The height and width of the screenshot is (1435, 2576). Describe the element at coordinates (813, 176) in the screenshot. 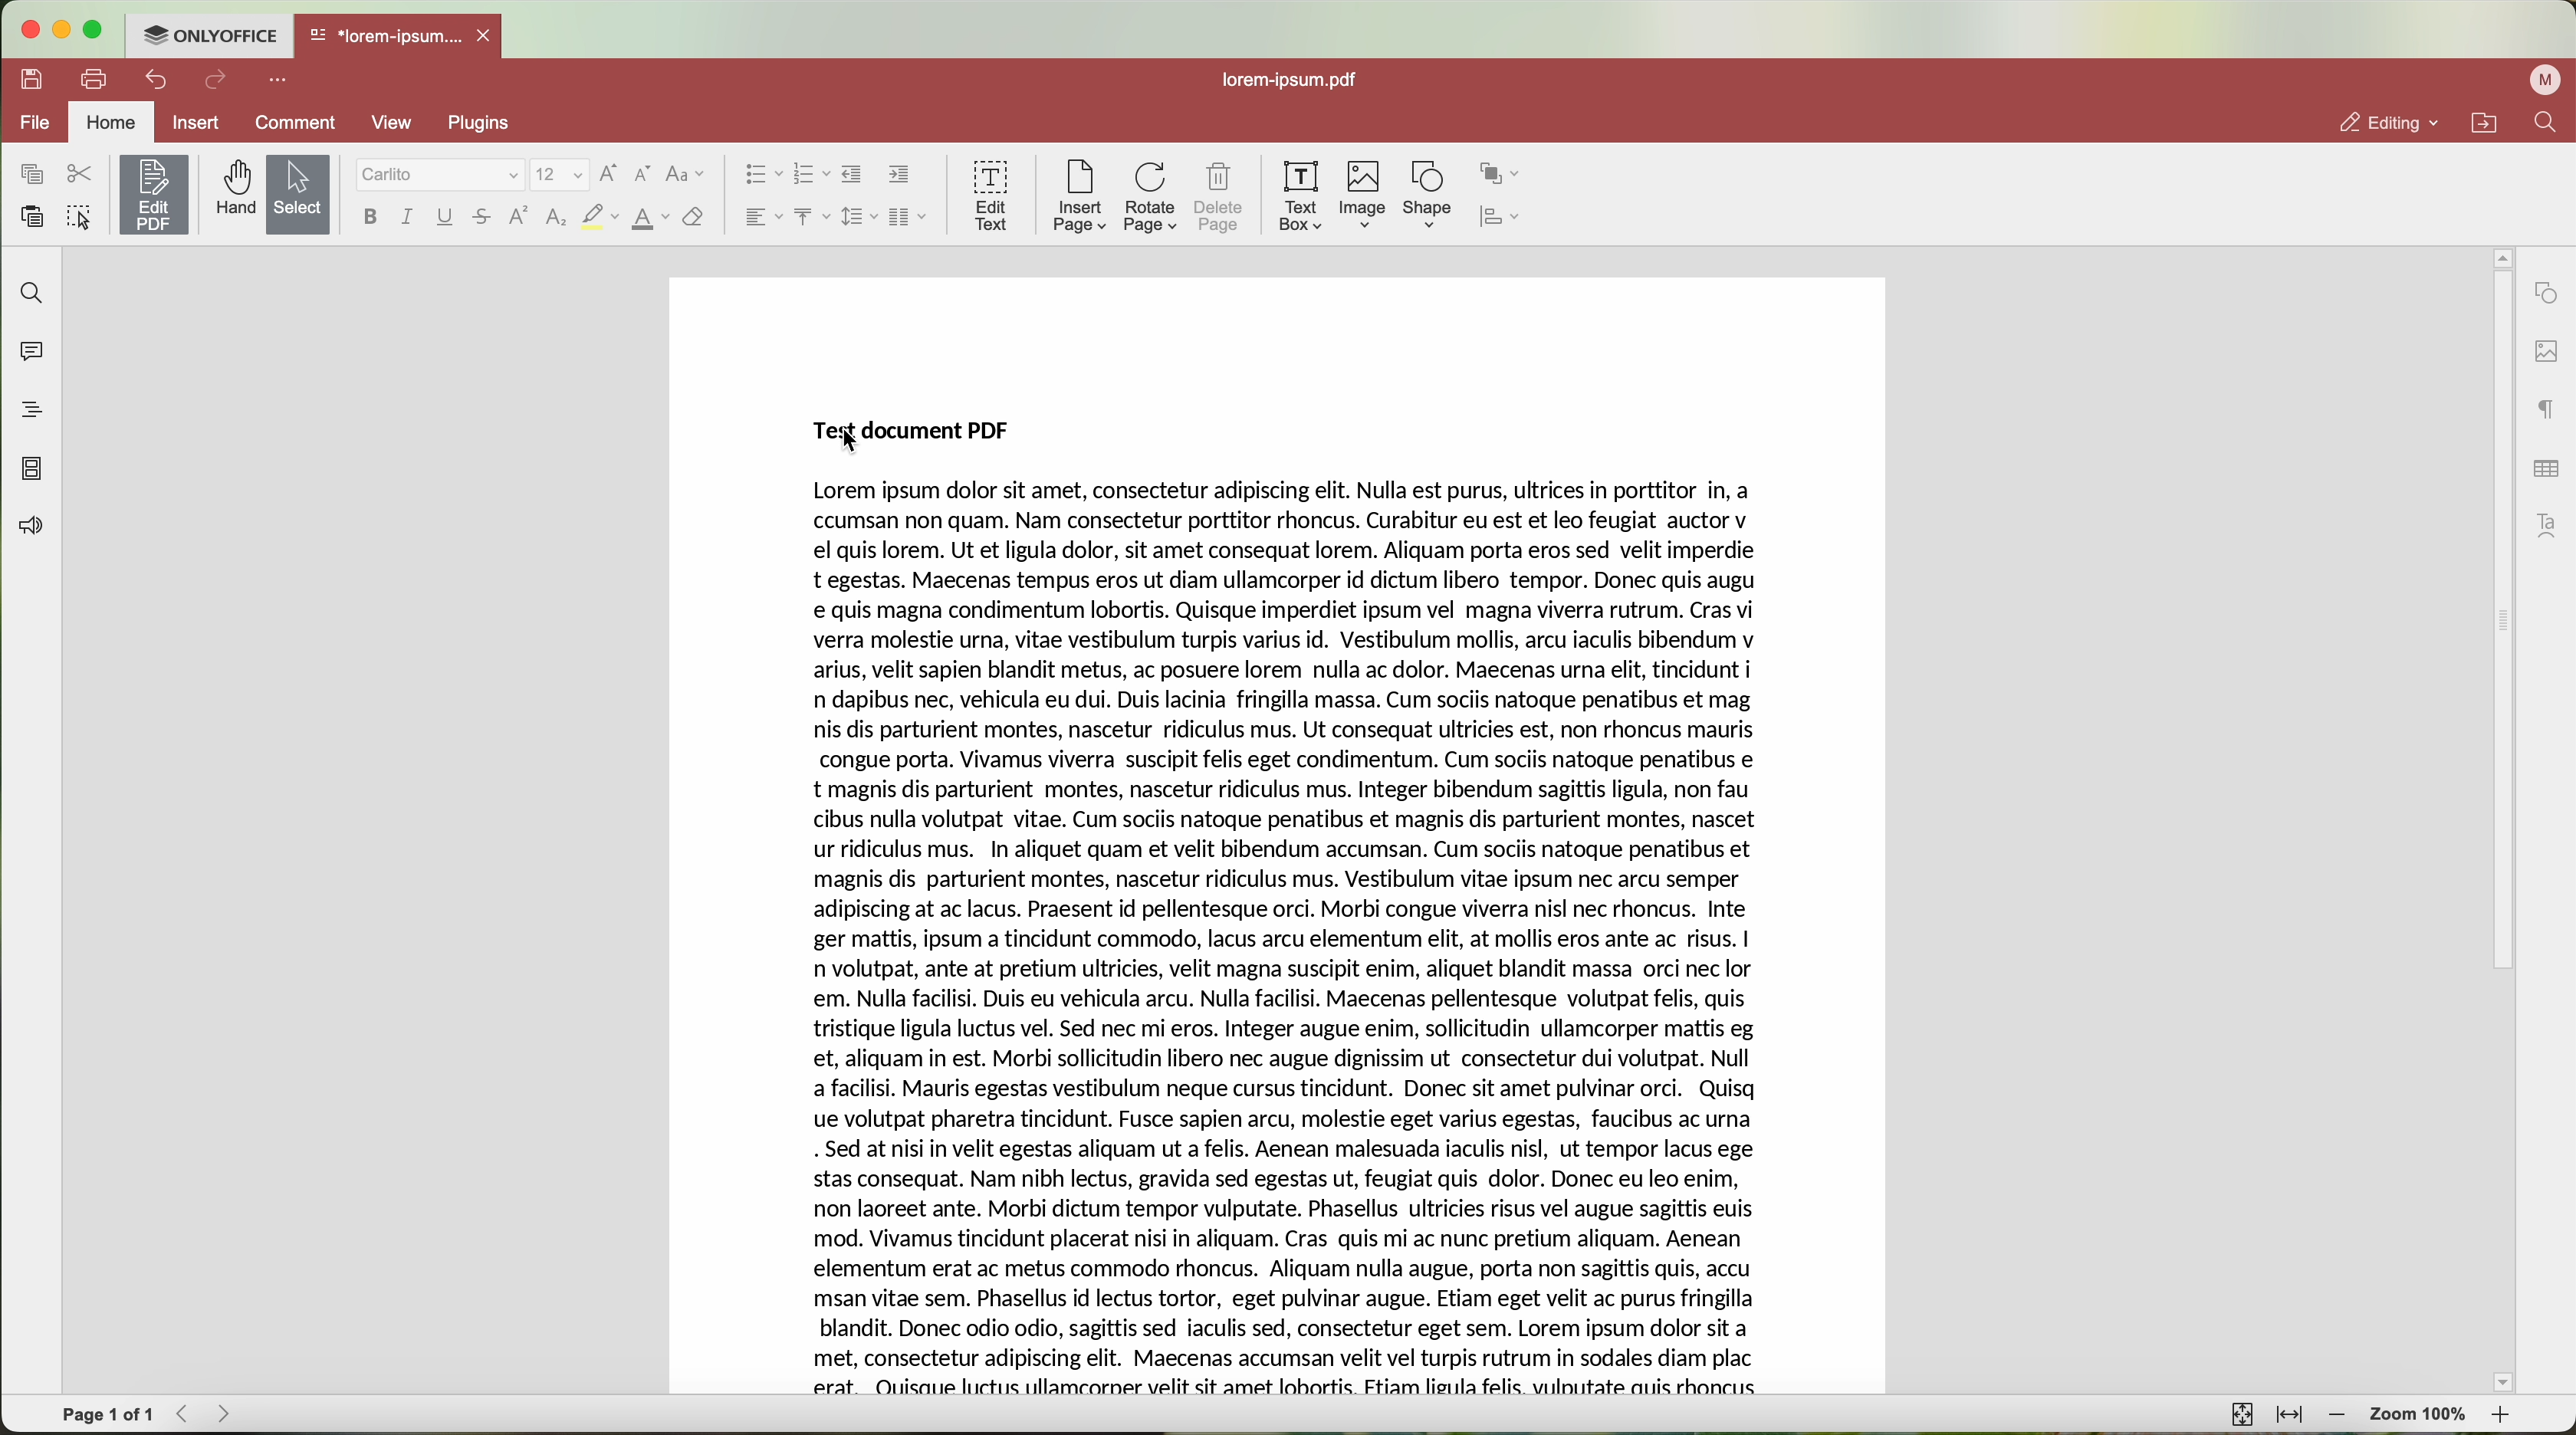

I see `numbered list` at that location.